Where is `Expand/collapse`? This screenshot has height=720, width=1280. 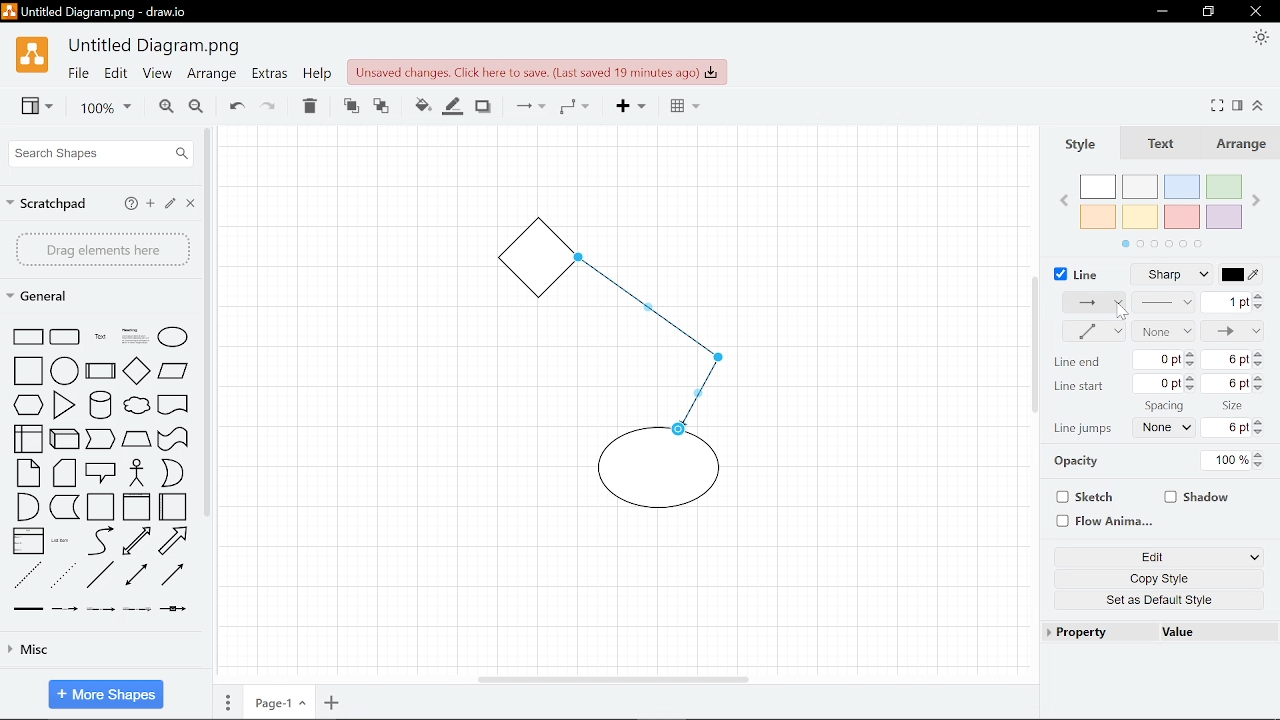
Expand/collapse is located at coordinates (1261, 106).